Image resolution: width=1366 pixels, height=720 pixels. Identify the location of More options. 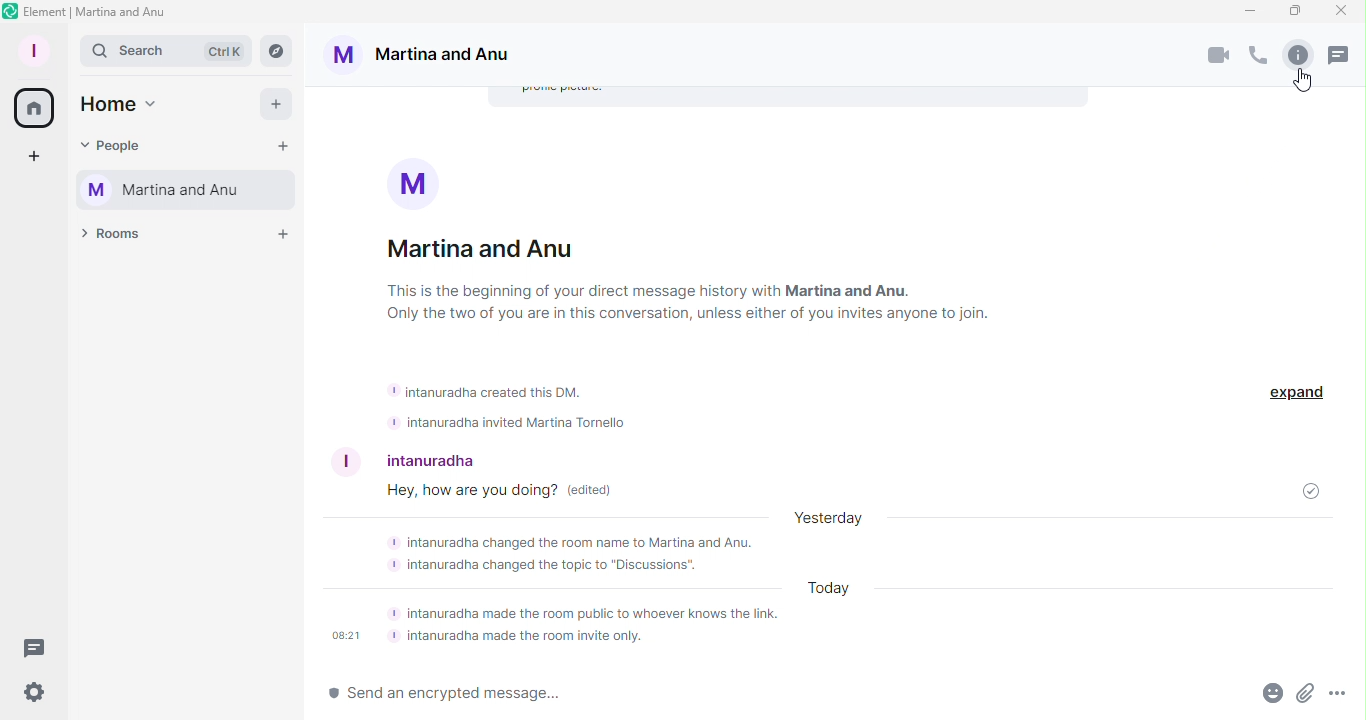
(1336, 697).